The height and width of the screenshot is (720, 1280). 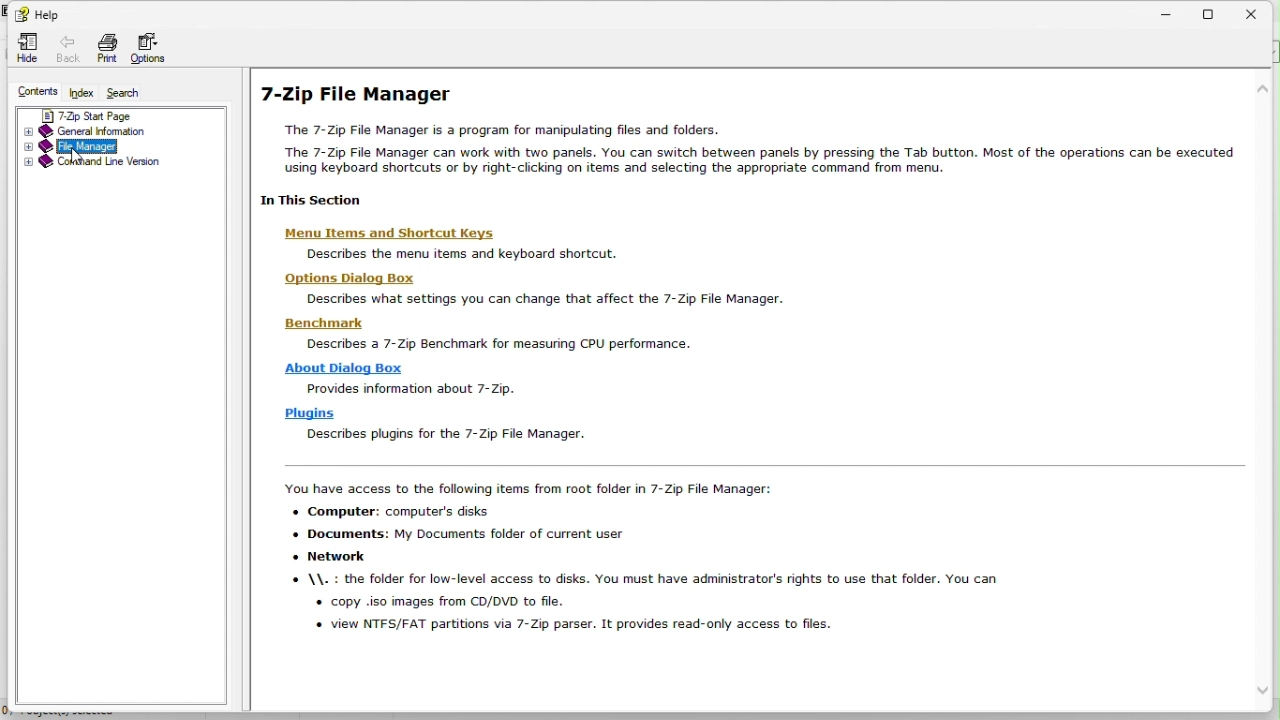 I want to click on Search, so click(x=132, y=93).